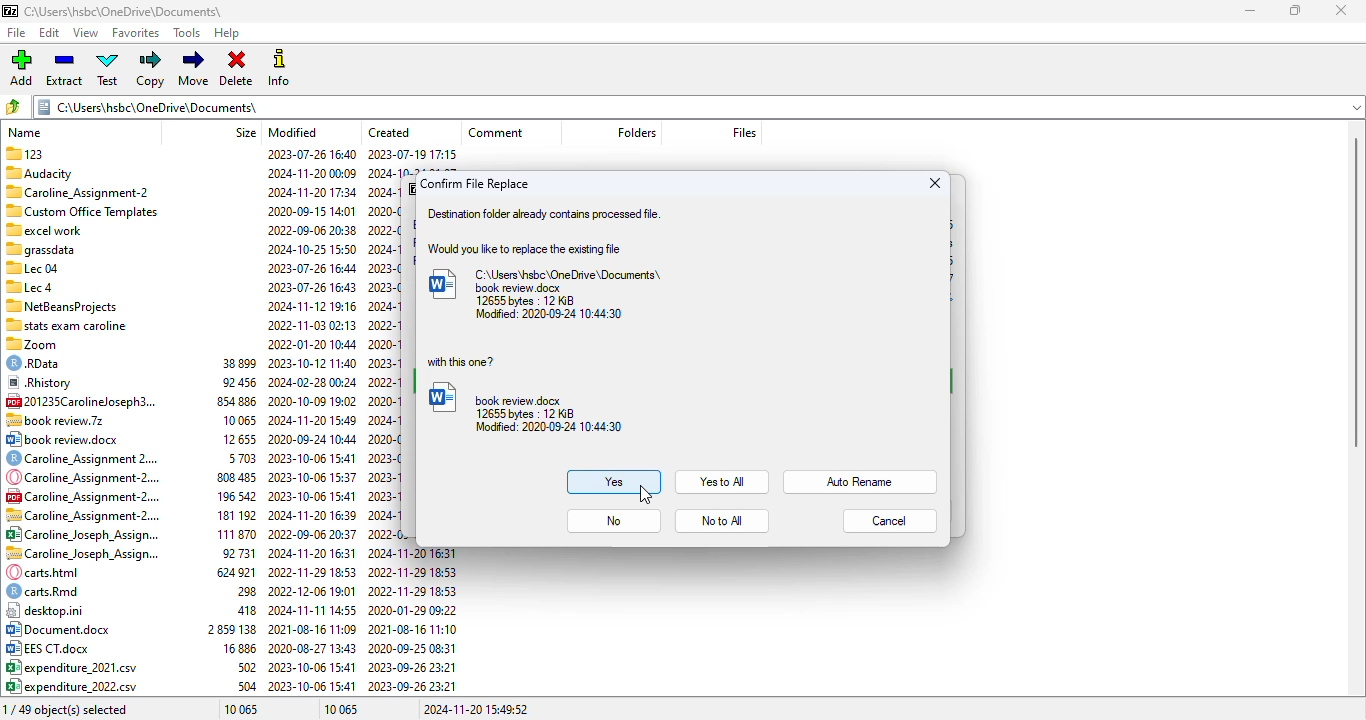  Describe the element at coordinates (382, 421) in the screenshot. I see `created date & time` at that location.